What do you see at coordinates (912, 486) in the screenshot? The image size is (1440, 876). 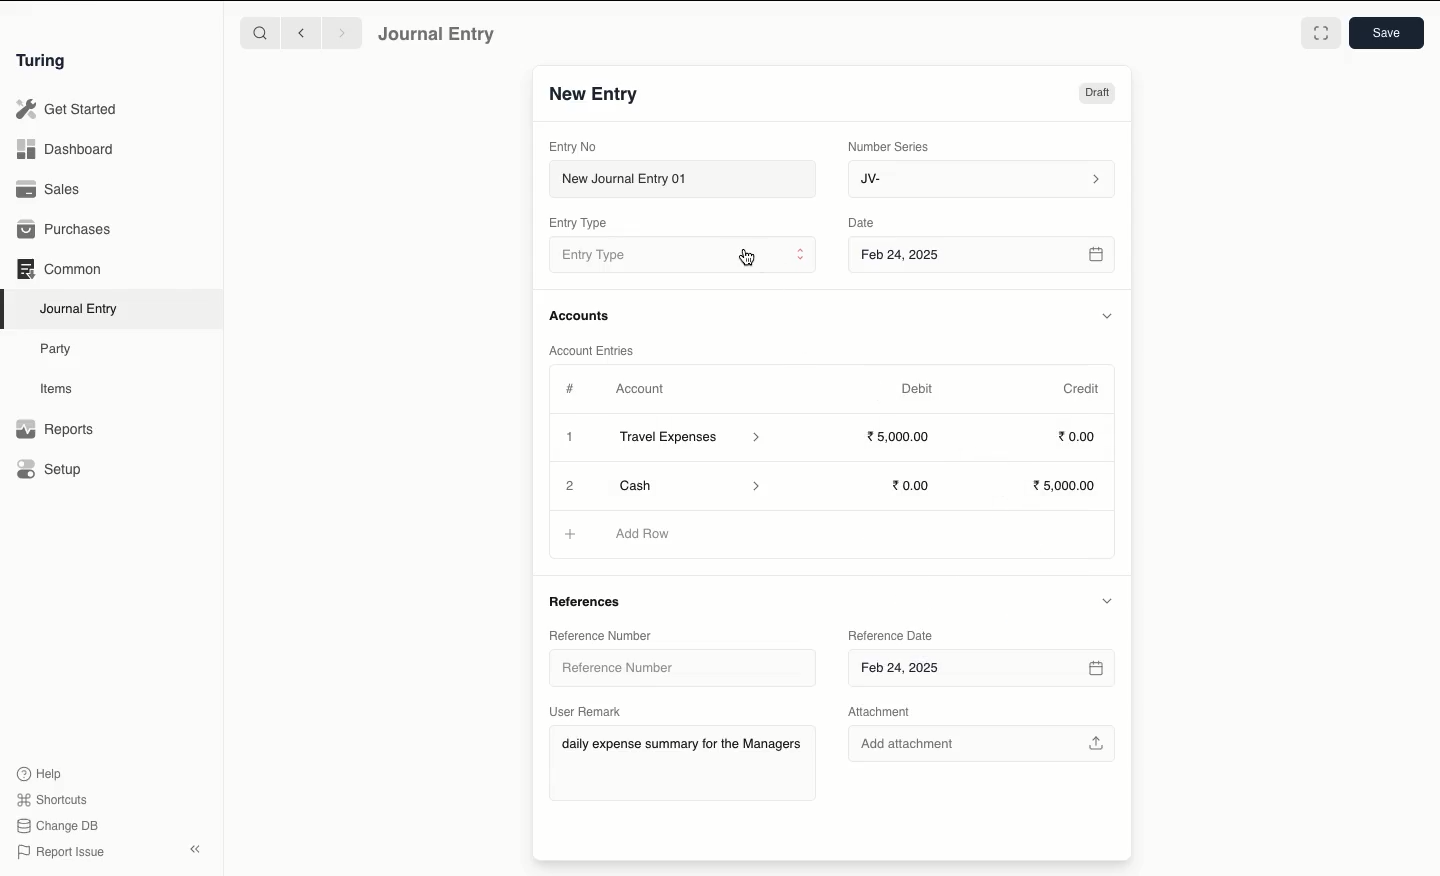 I see `0.00` at bounding box center [912, 486].